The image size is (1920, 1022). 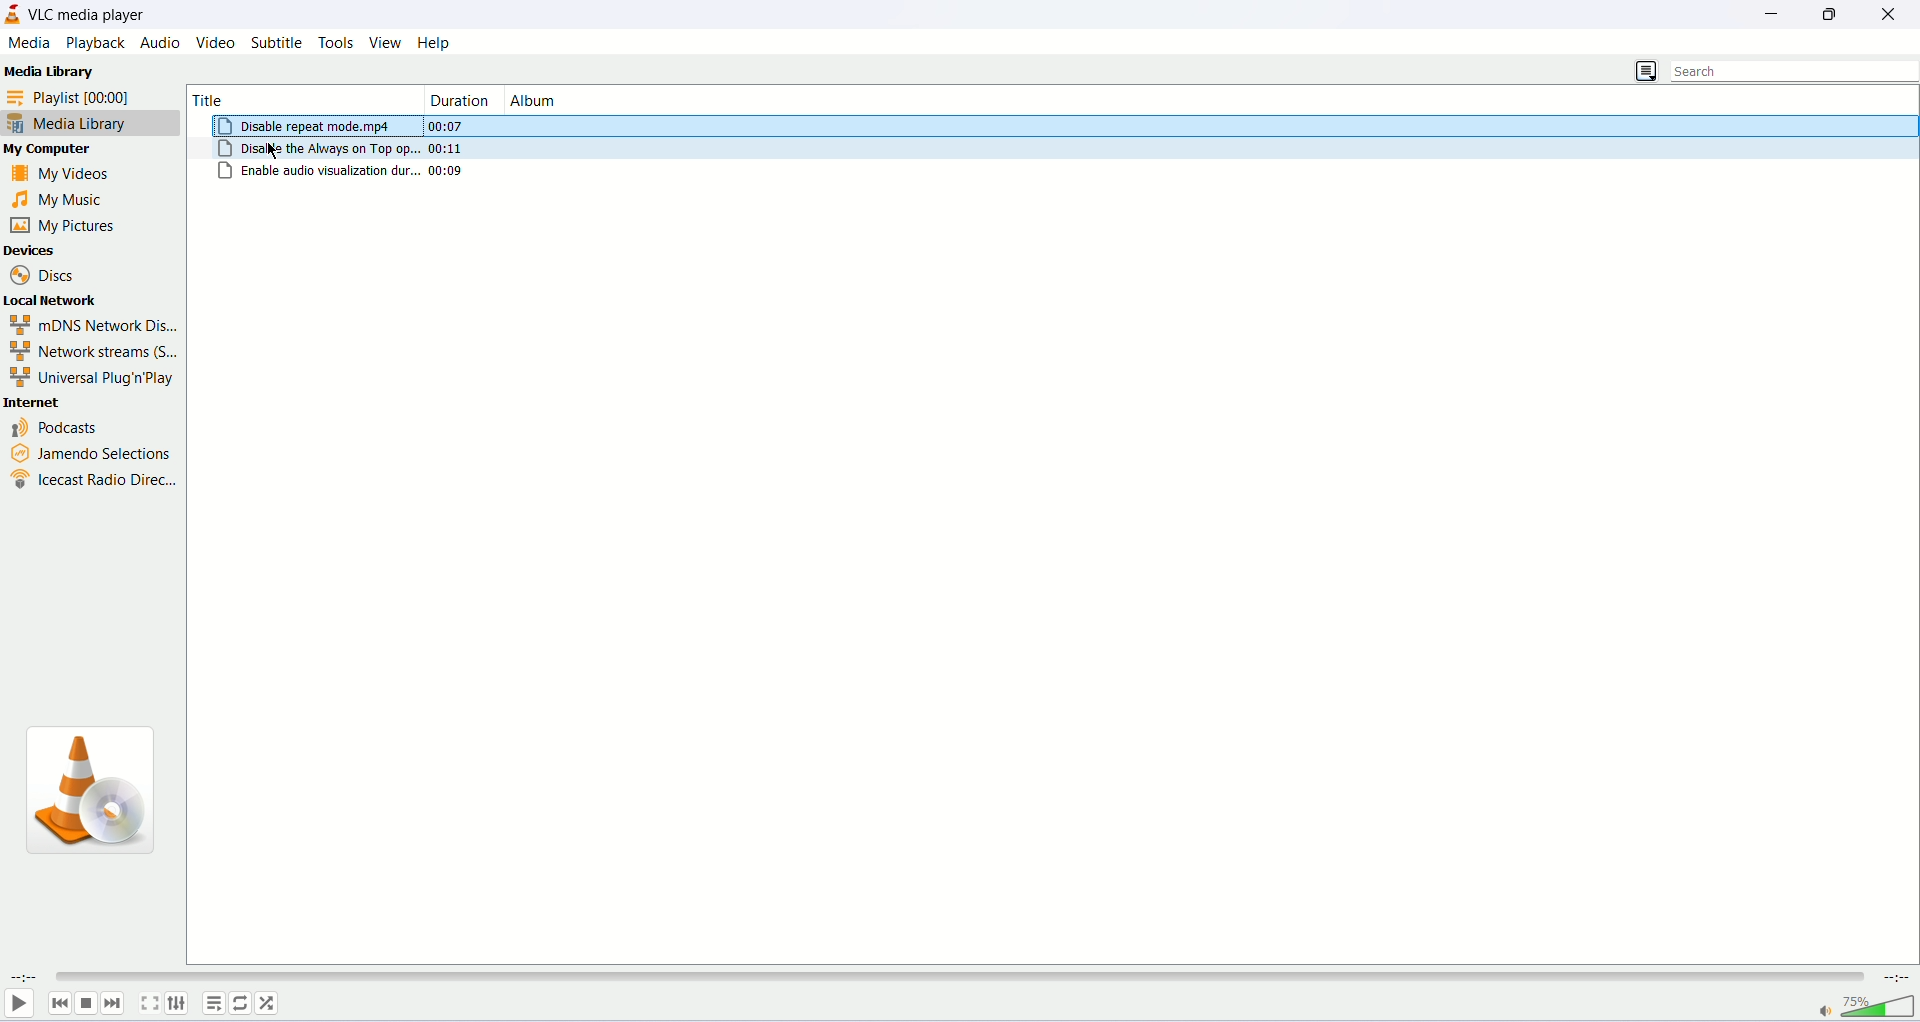 I want to click on my music, so click(x=73, y=200).